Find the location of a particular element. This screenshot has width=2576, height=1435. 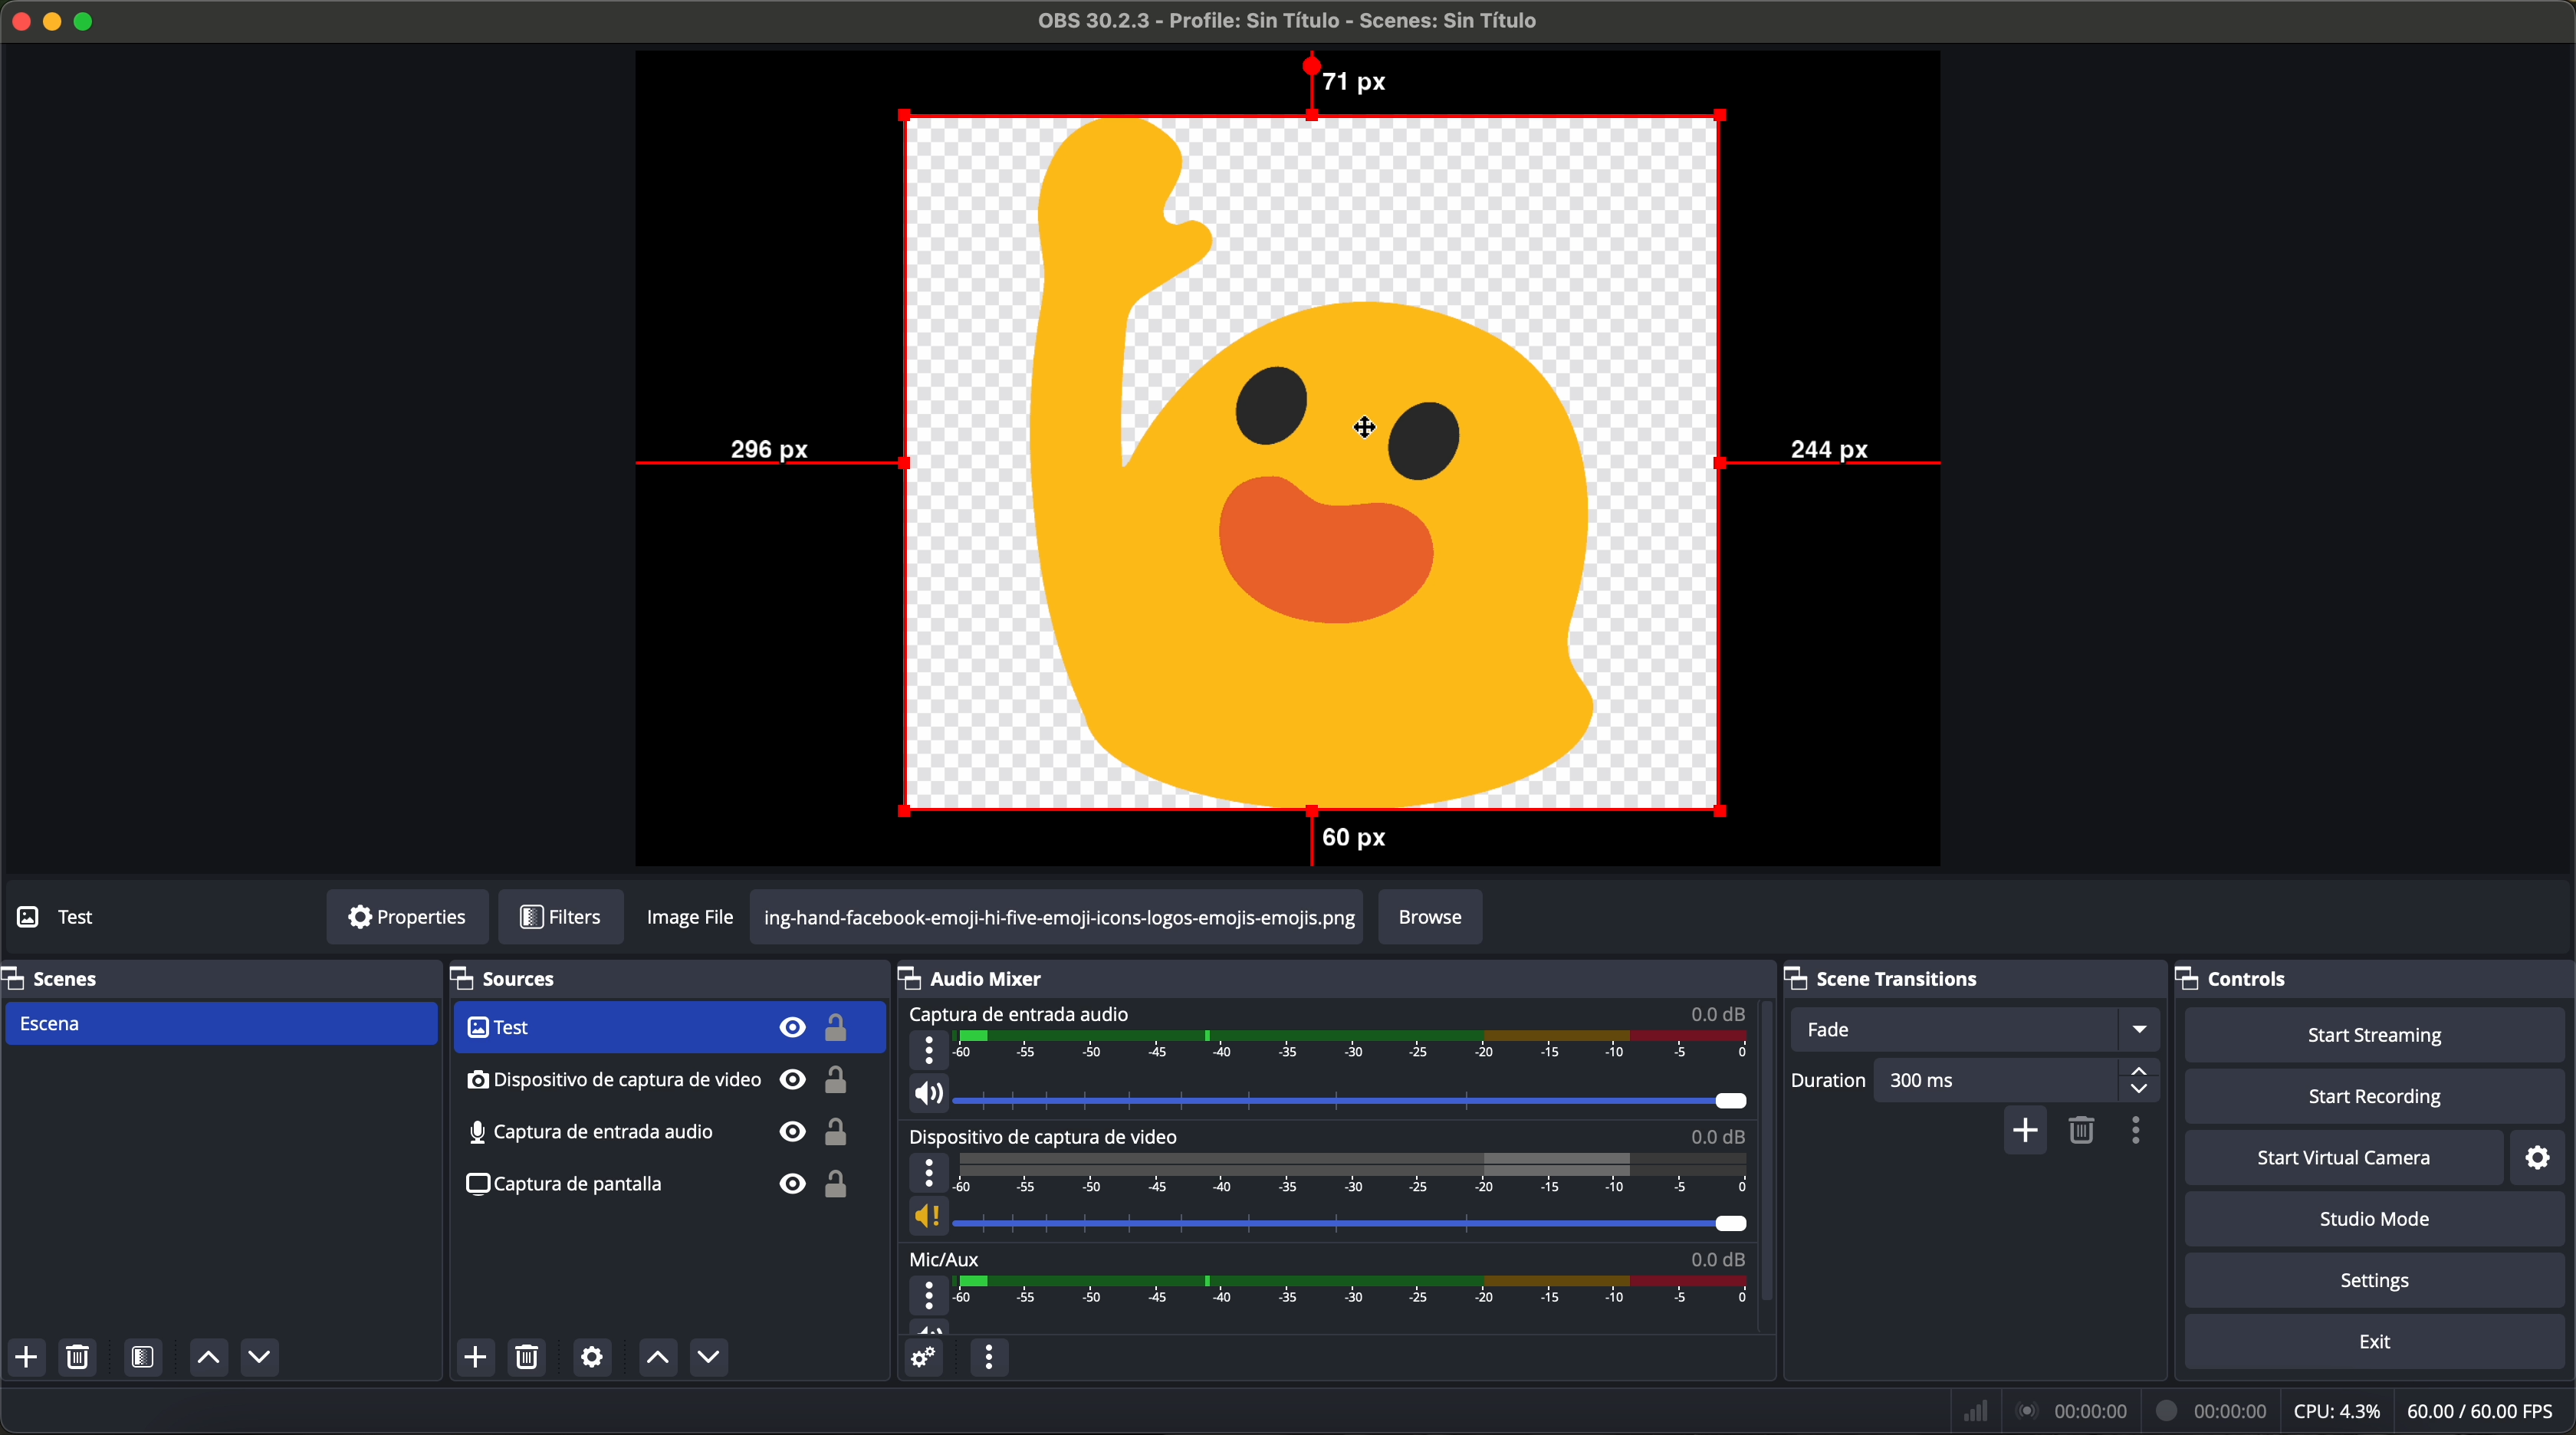

0.0 dB is located at coordinates (1720, 1012).